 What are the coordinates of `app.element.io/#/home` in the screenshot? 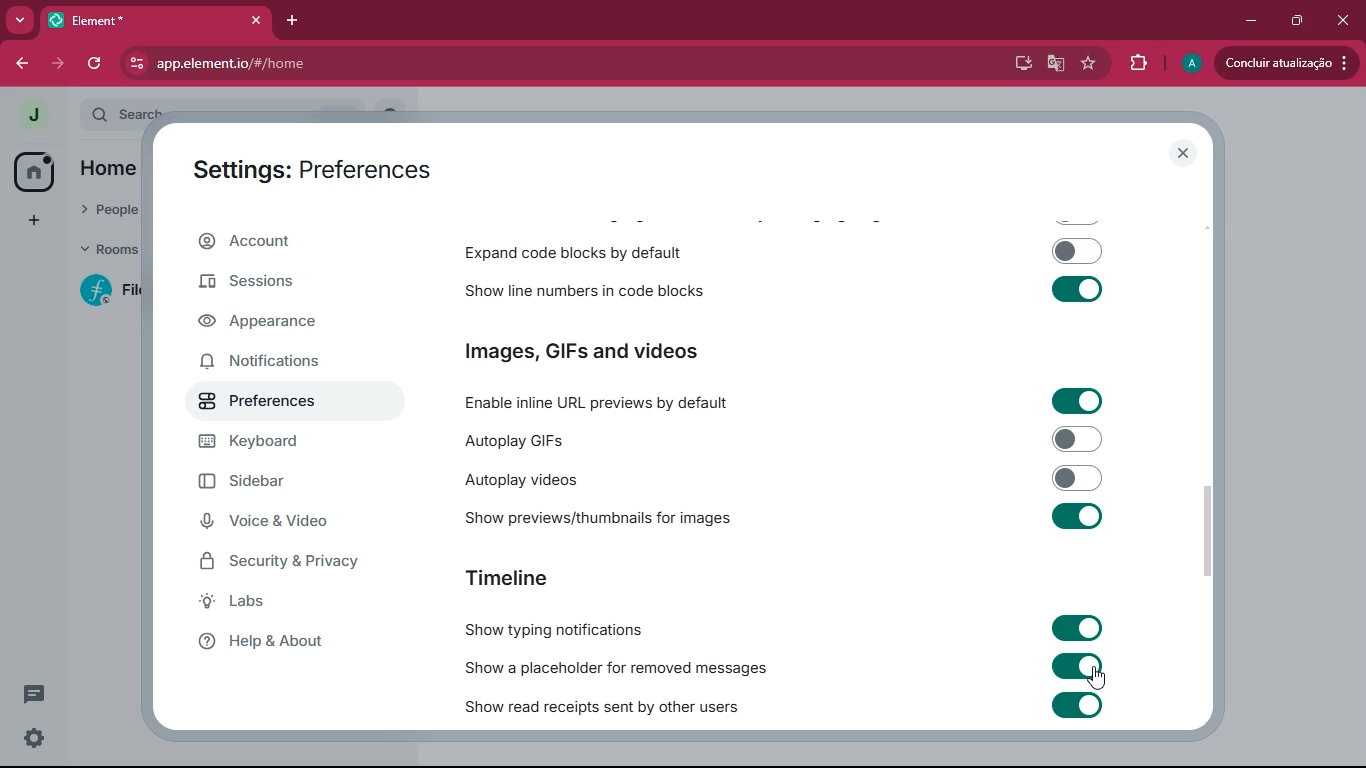 It's located at (335, 64).